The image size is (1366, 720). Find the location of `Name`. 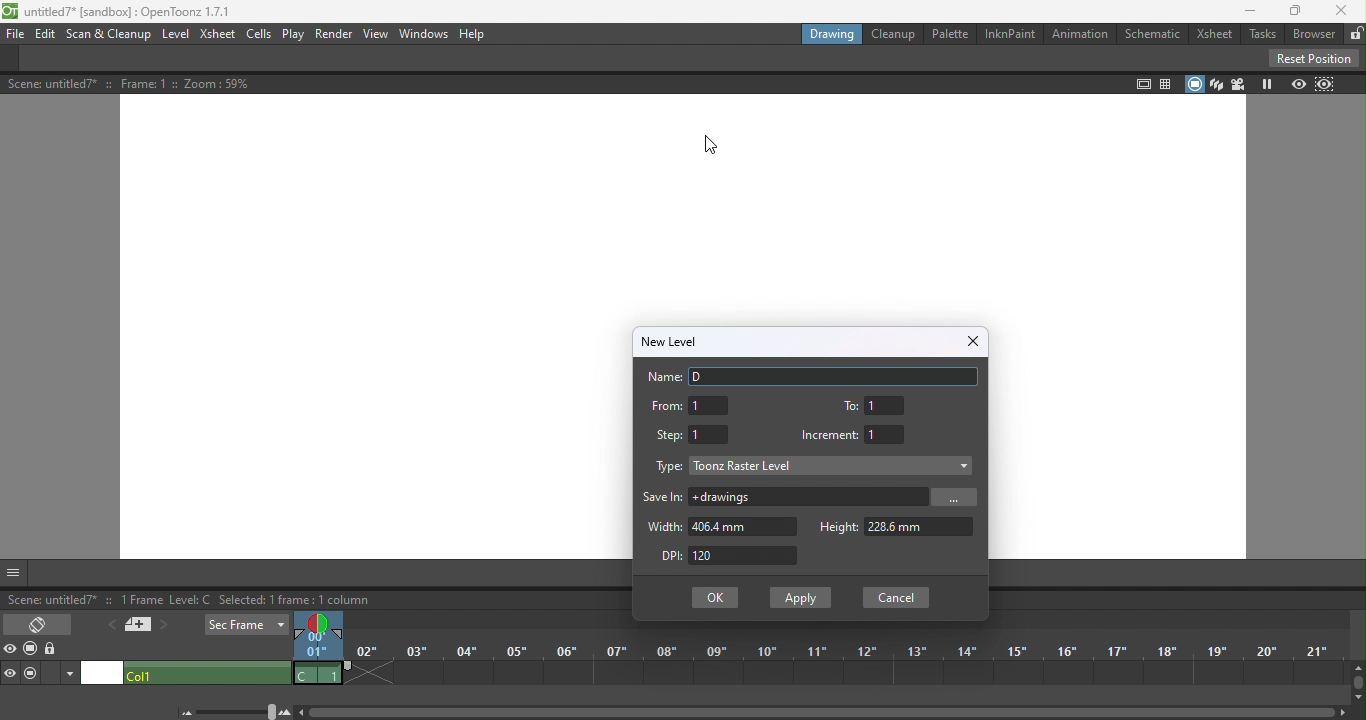

Name is located at coordinates (815, 376).